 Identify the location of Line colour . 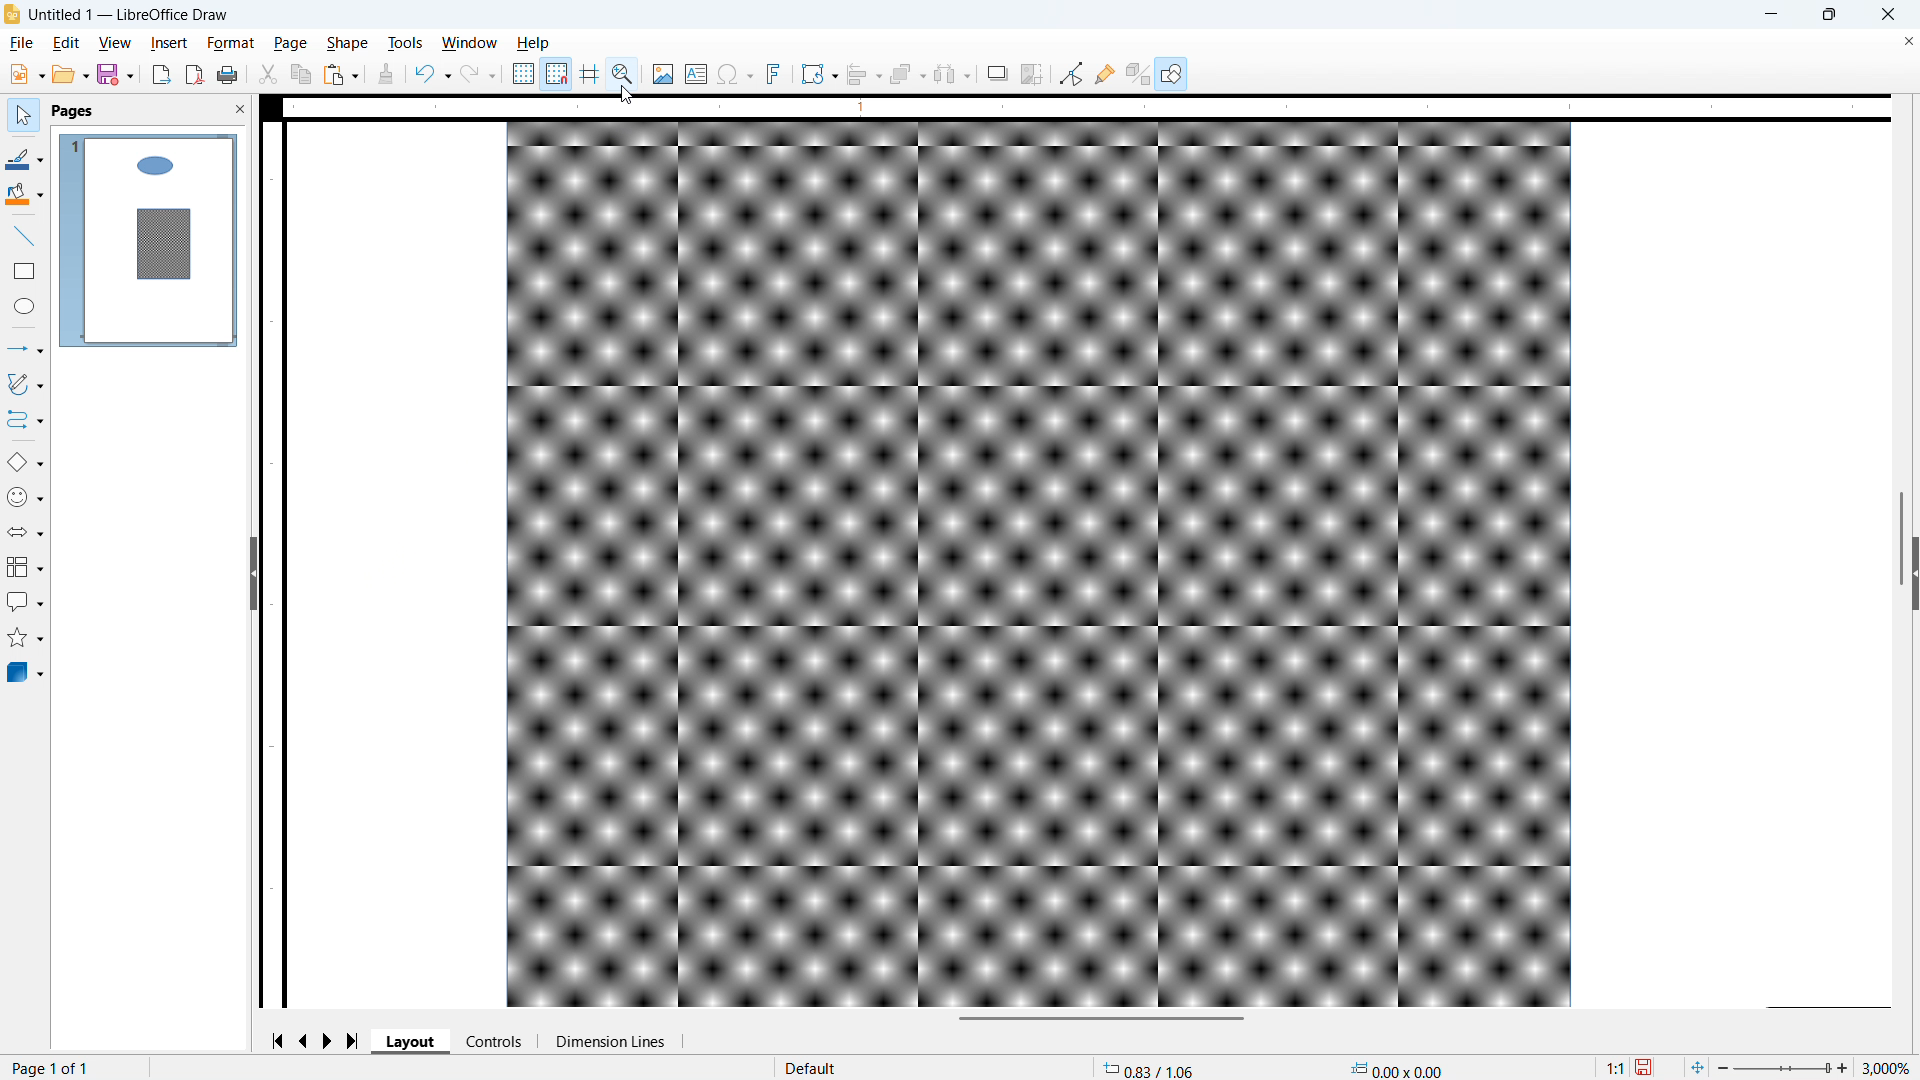
(25, 159).